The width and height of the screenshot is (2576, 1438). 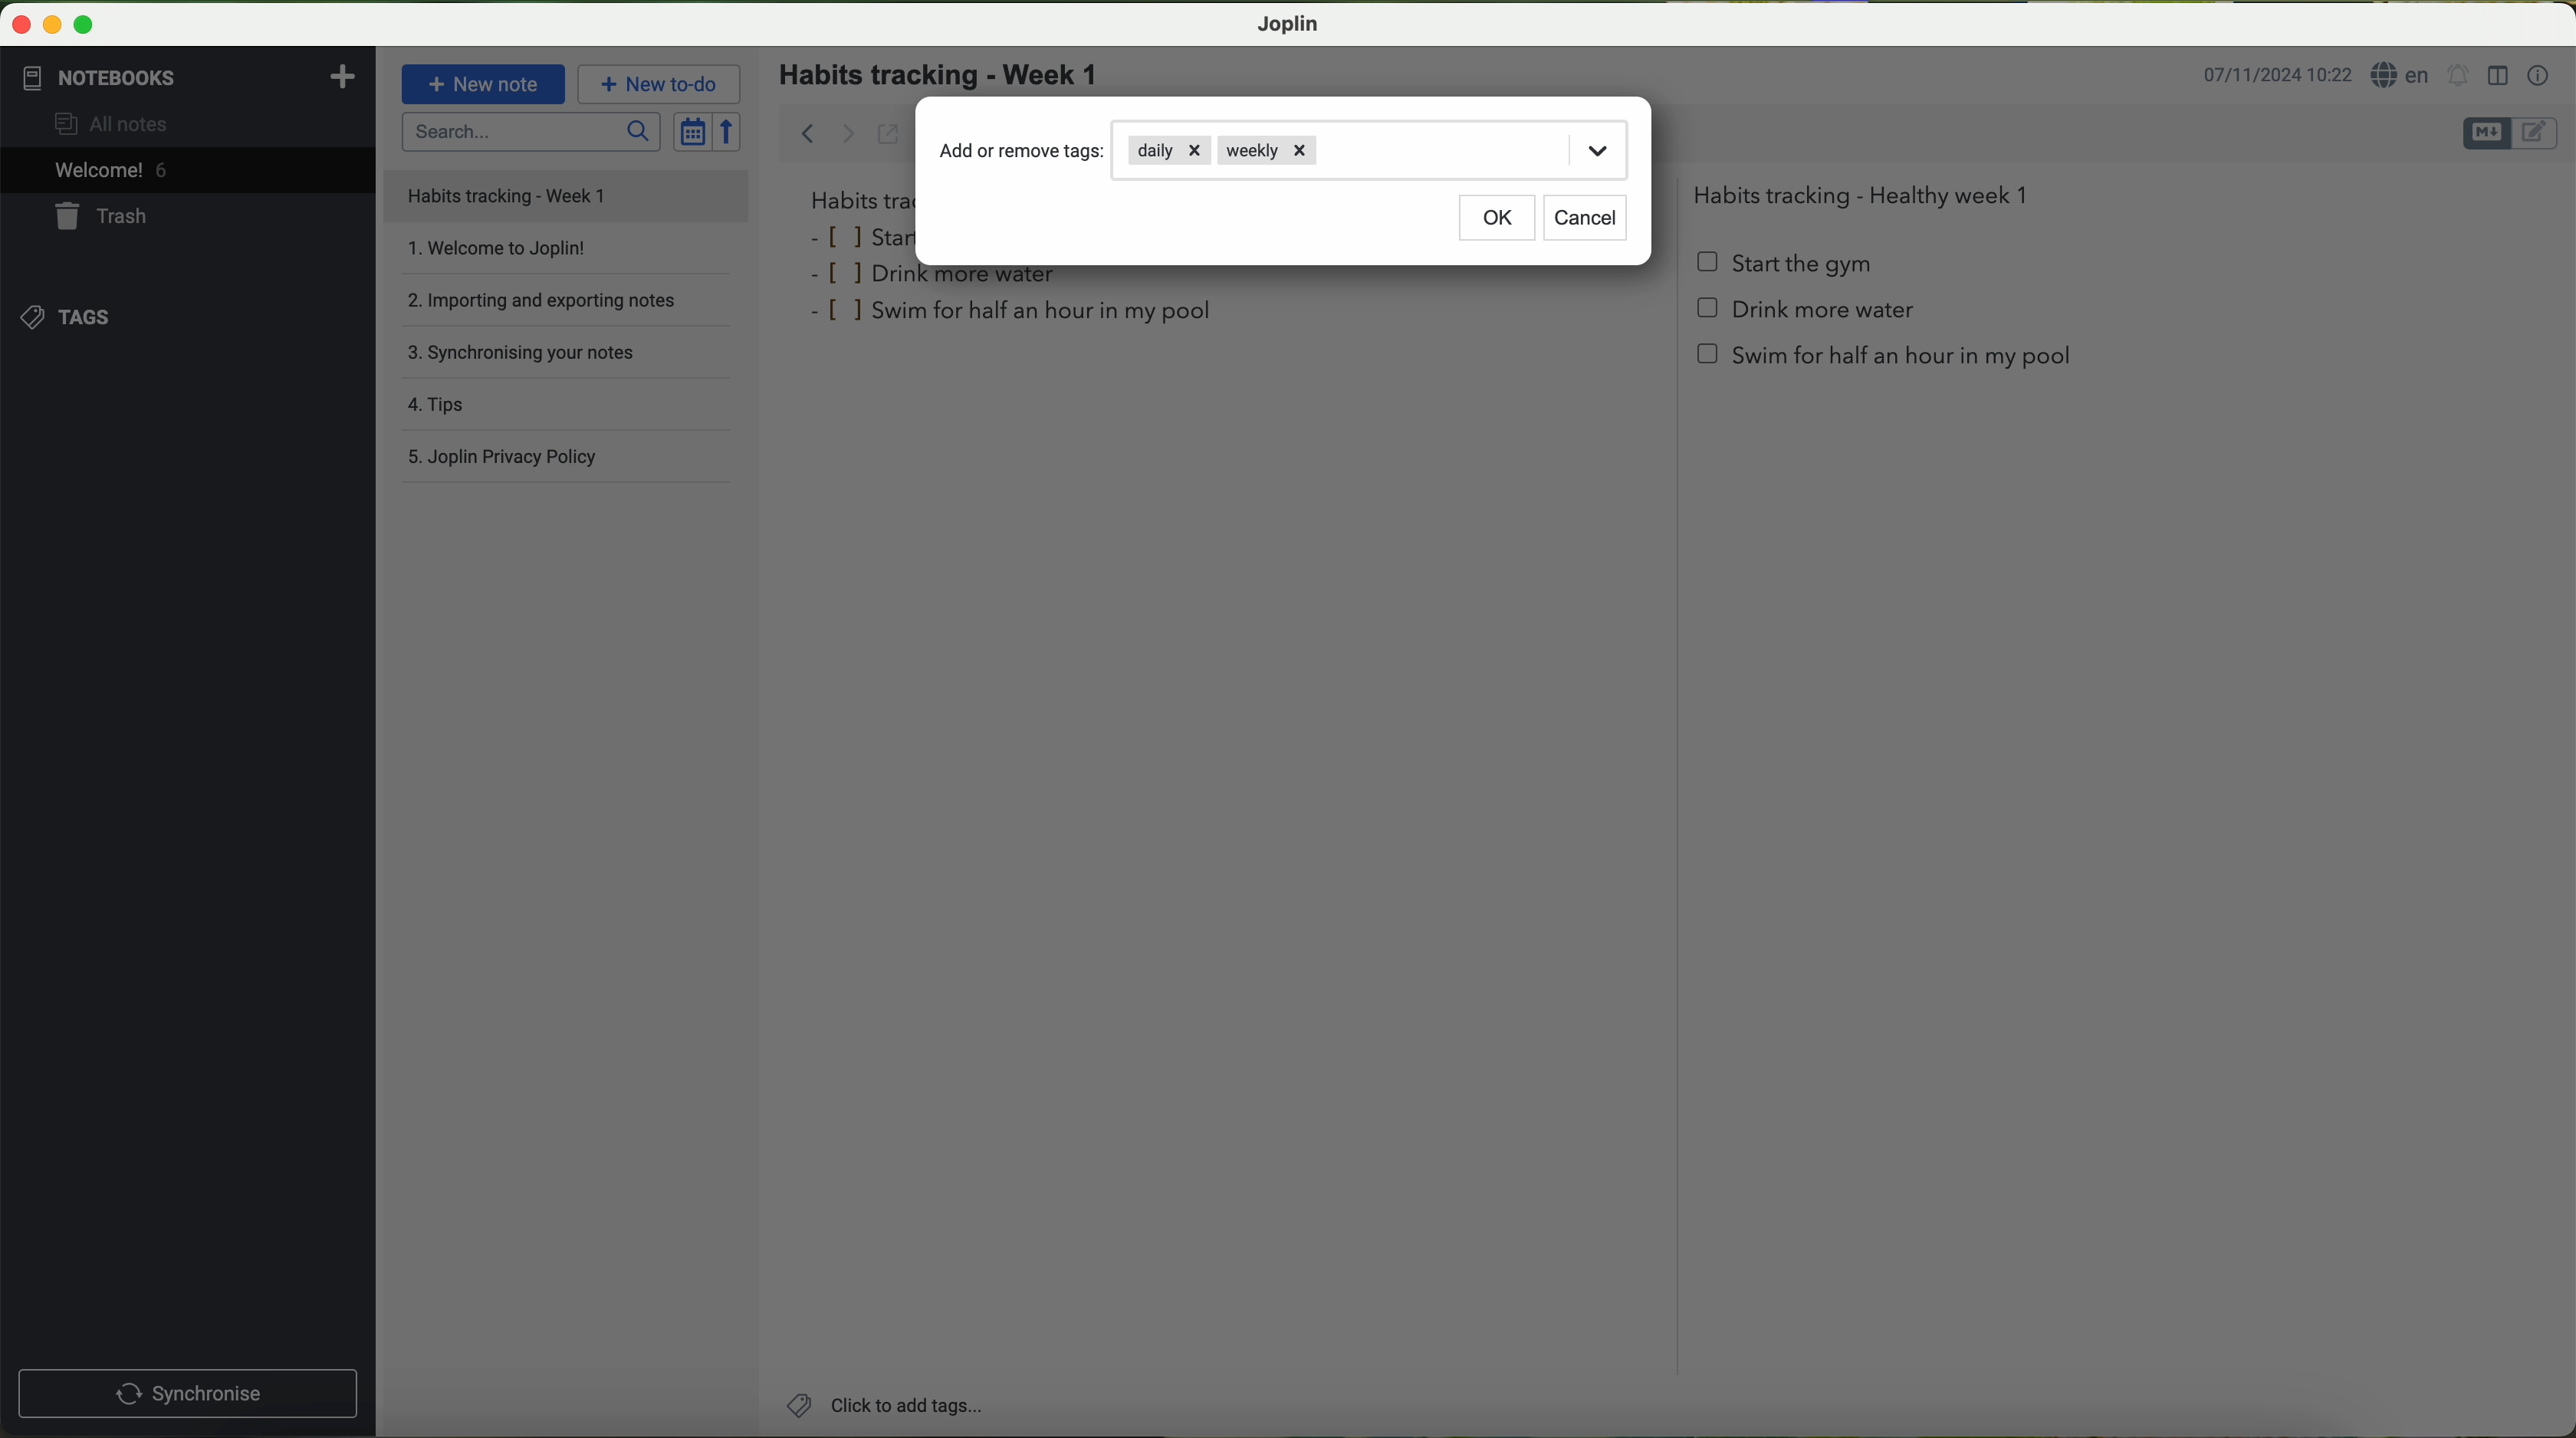 What do you see at coordinates (570, 409) in the screenshot?
I see `tips` at bounding box center [570, 409].